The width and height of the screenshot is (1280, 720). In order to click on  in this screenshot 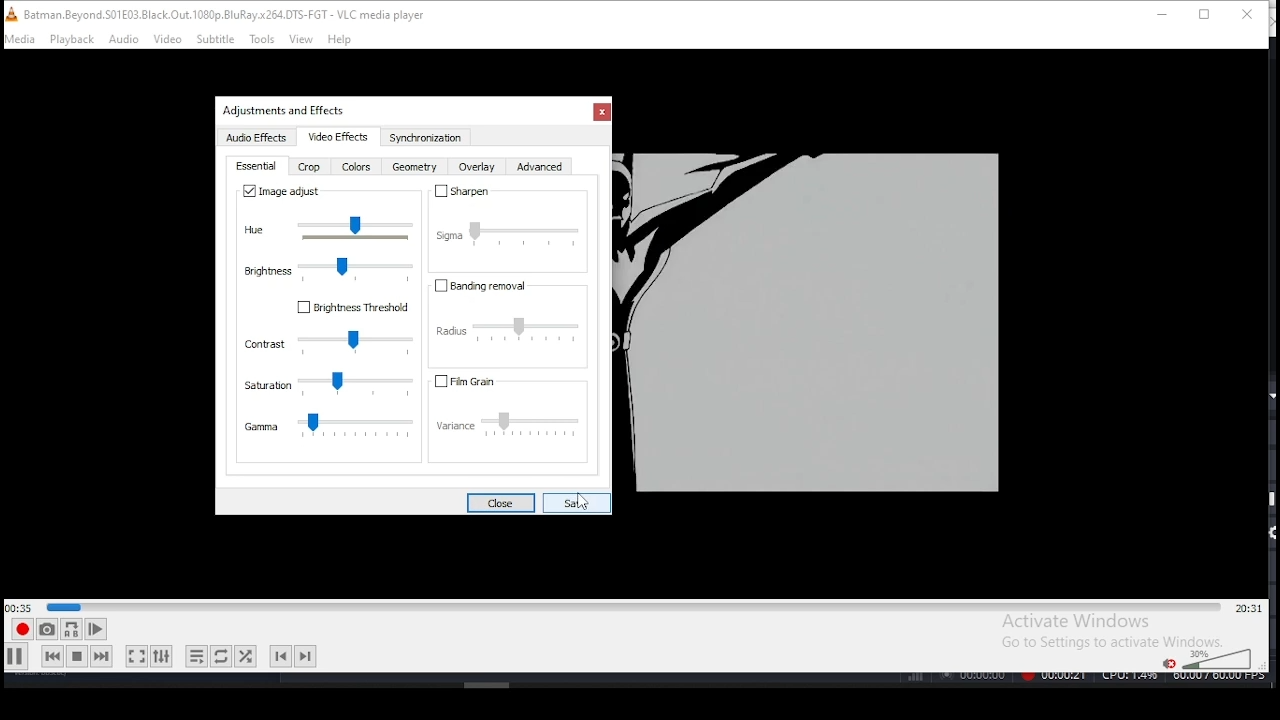, I will do `click(288, 109)`.